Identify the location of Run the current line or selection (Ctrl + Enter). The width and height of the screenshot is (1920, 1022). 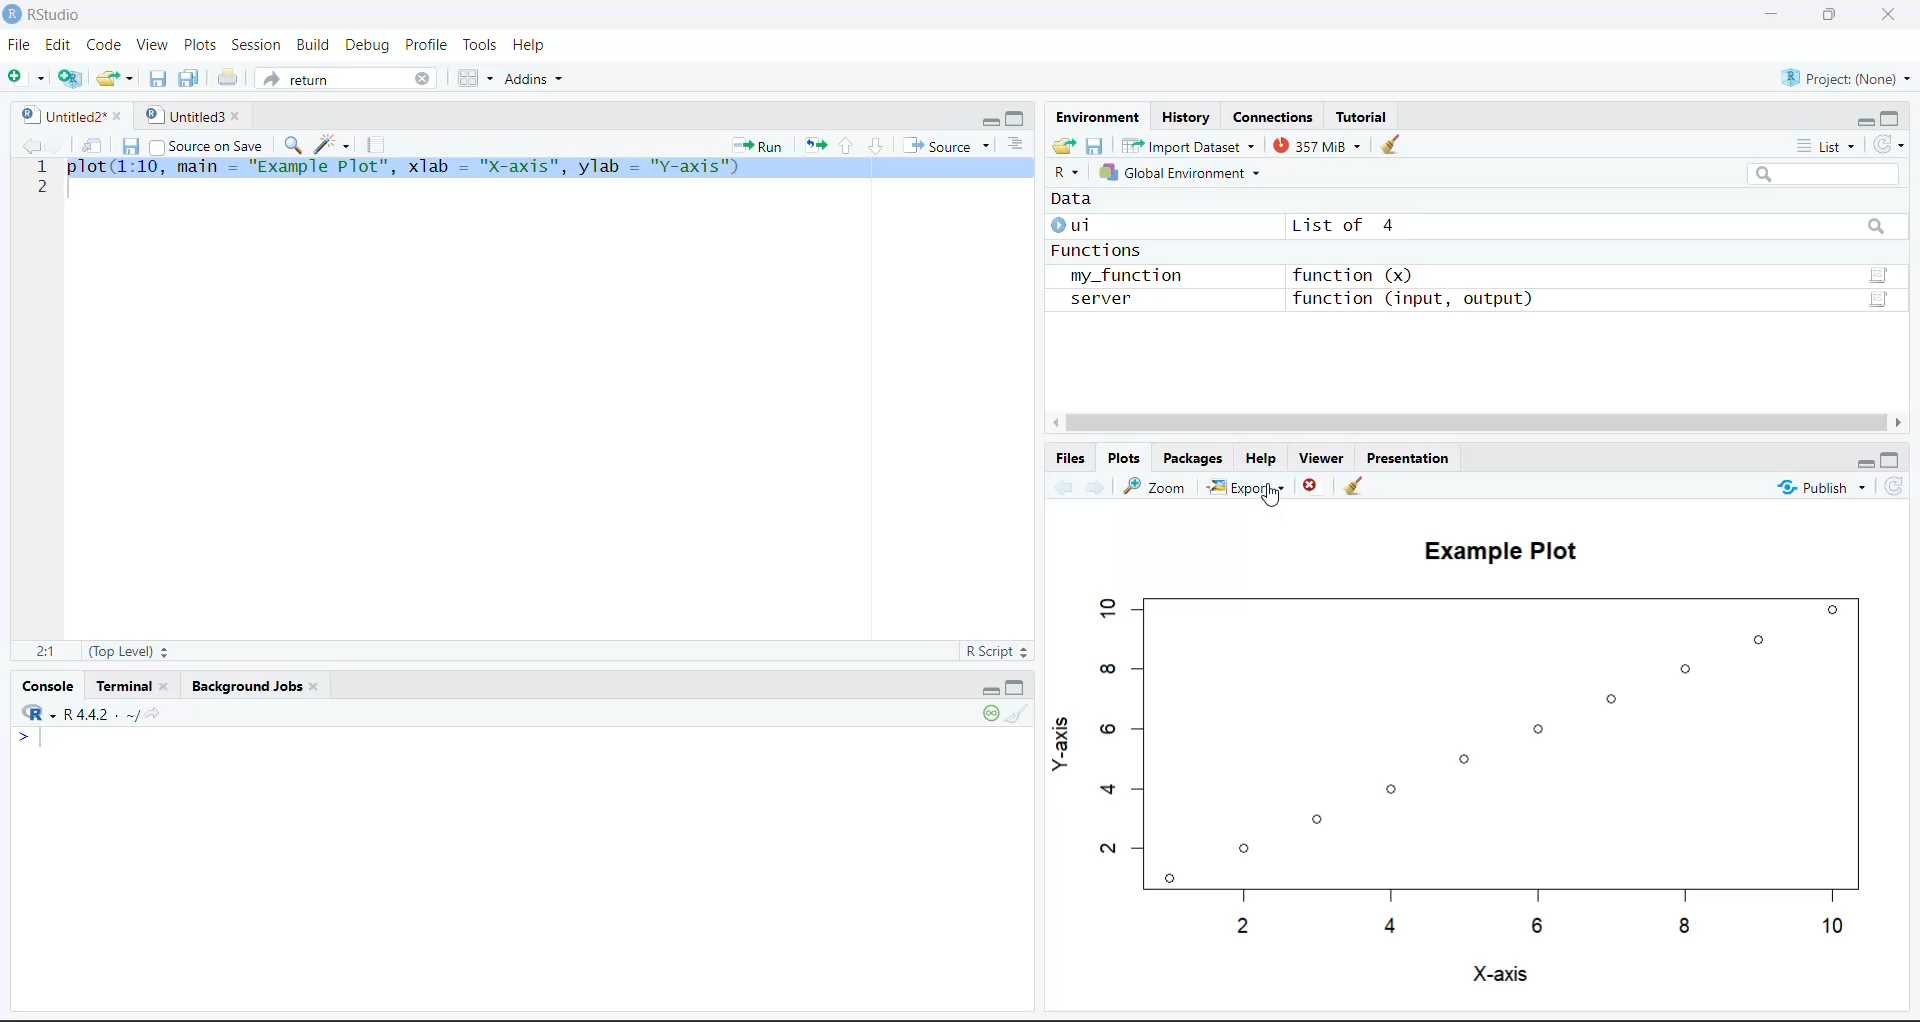
(757, 144).